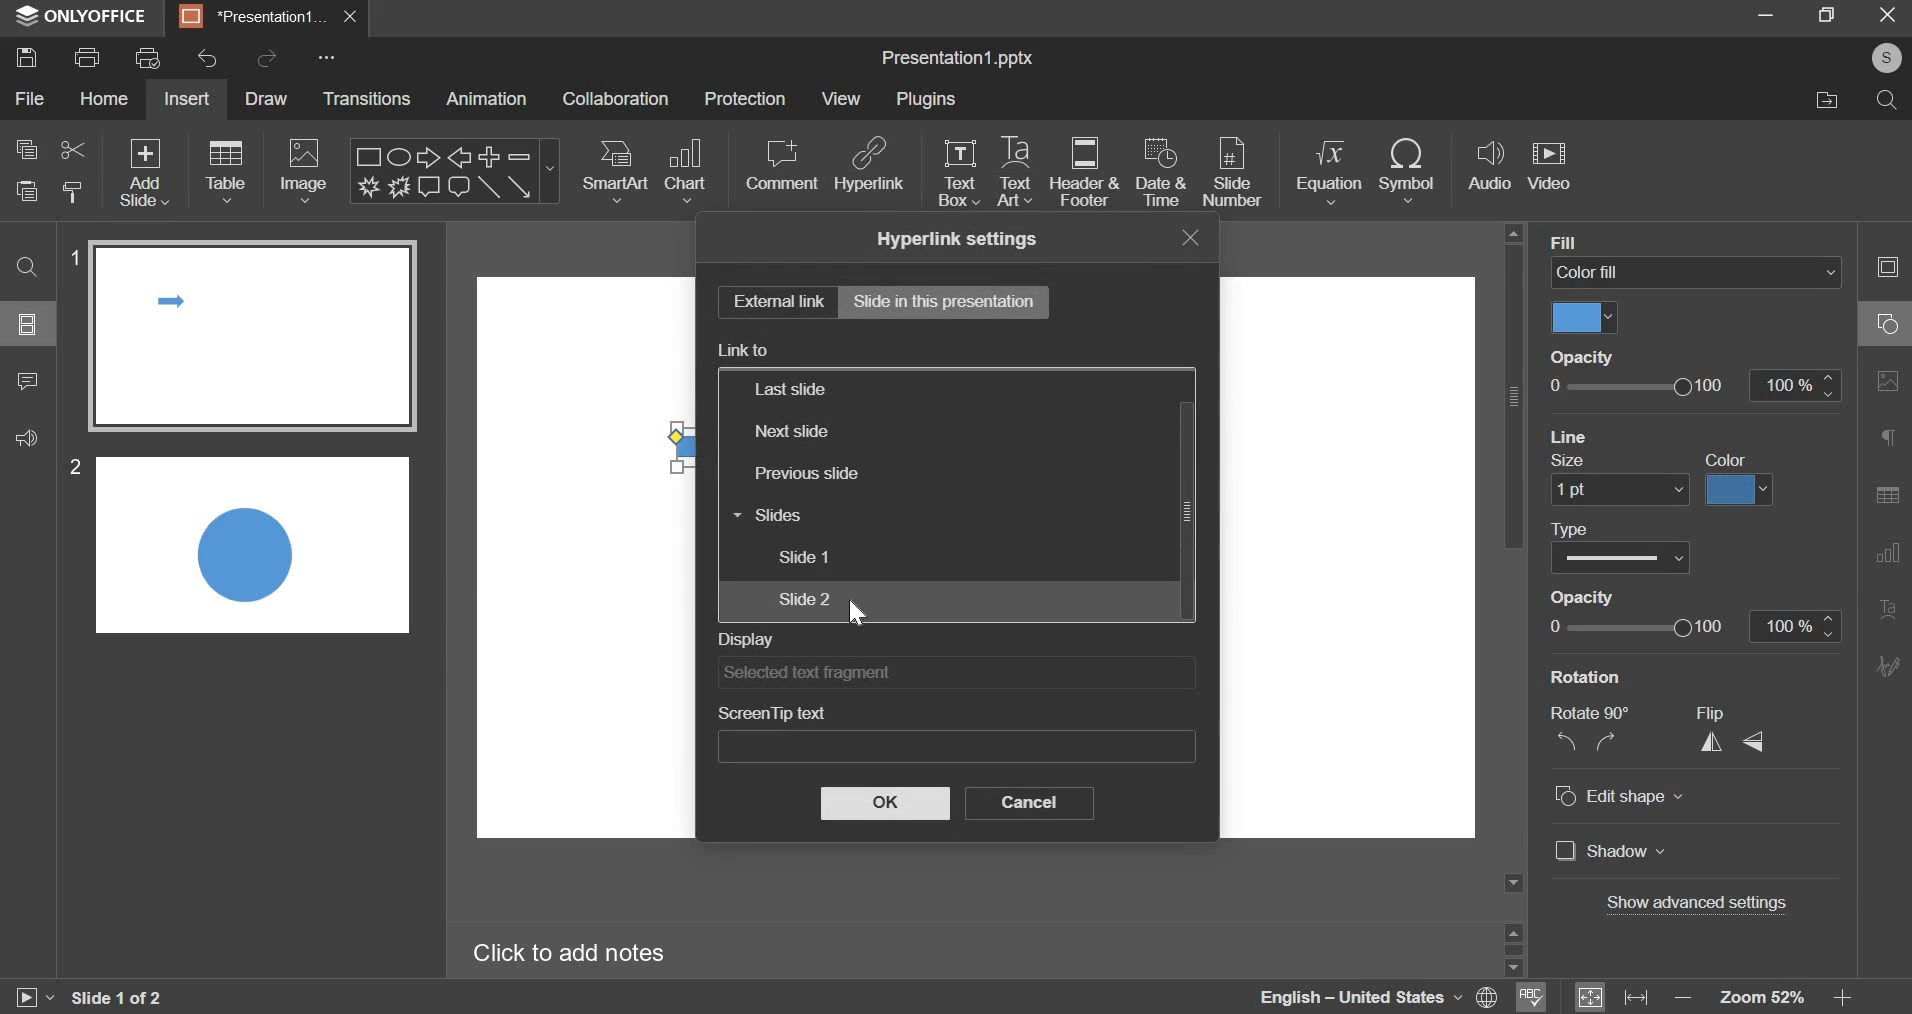  What do you see at coordinates (399, 156) in the screenshot?
I see `Ellipse` at bounding box center [399, 156].